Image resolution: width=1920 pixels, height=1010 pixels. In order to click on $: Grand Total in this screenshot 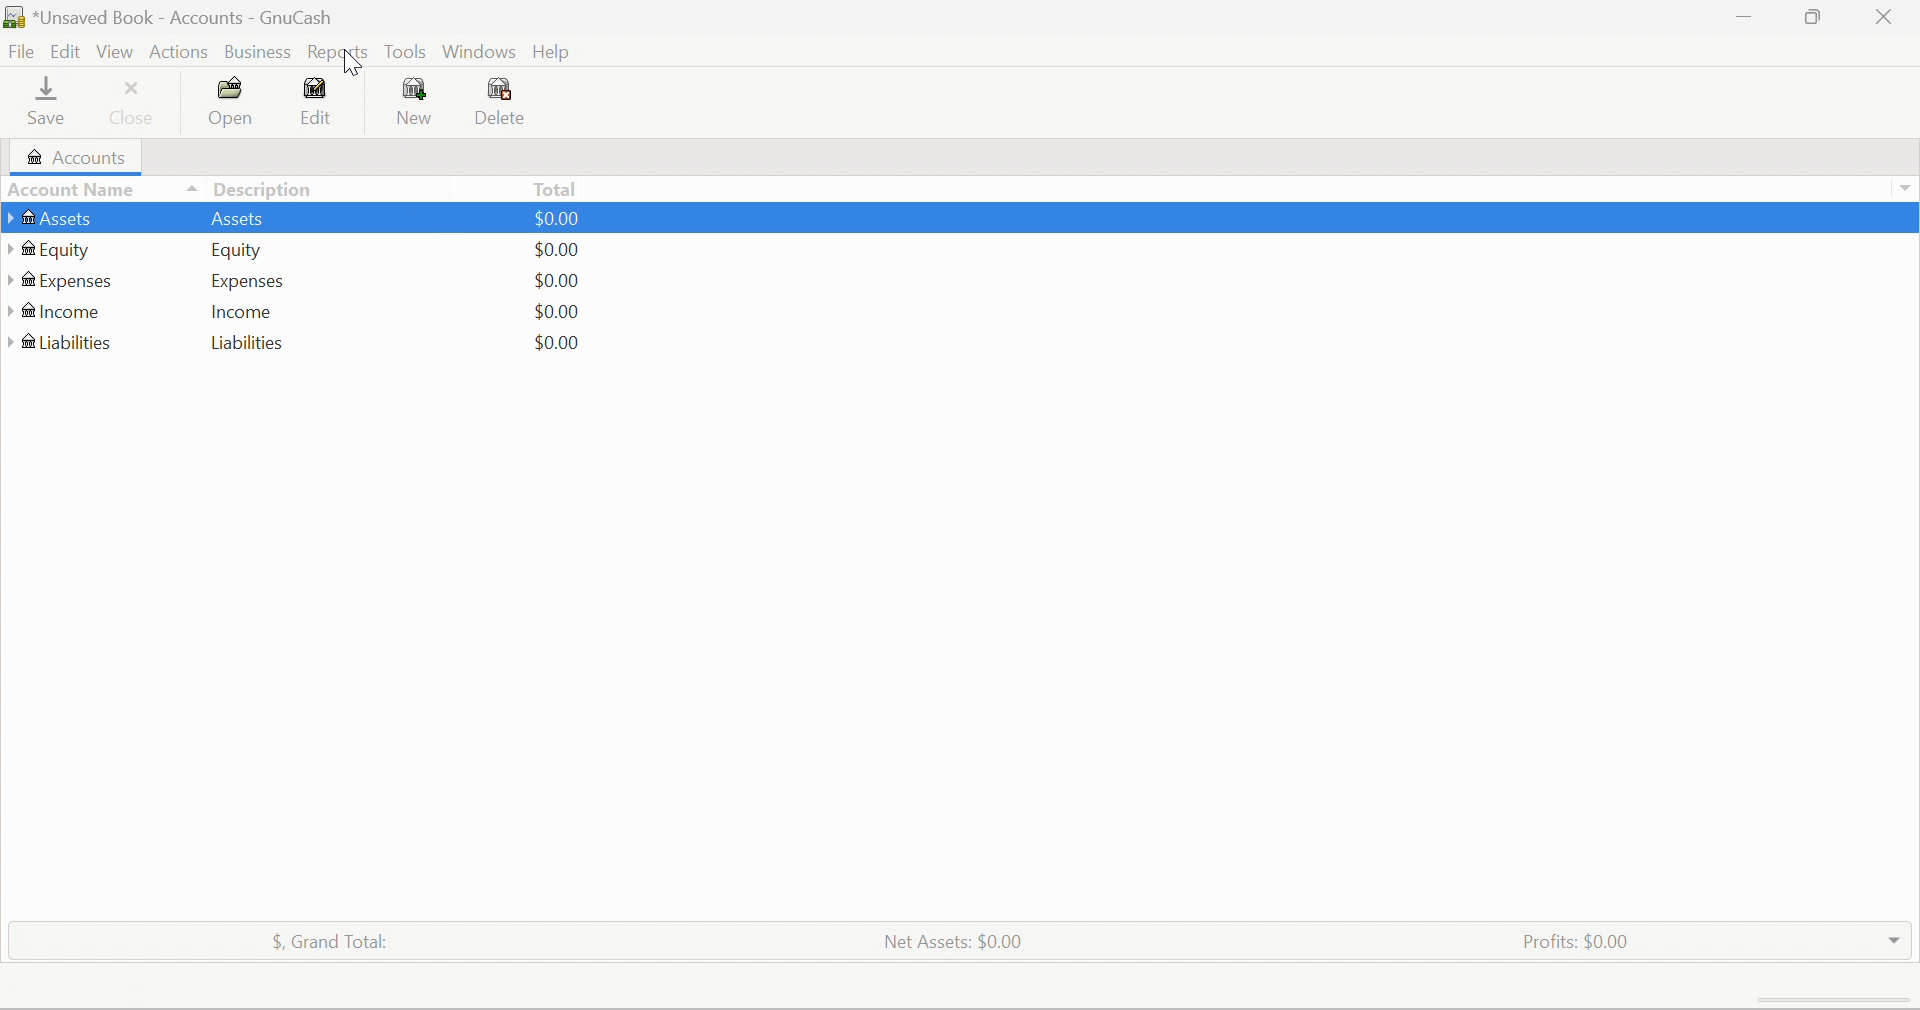, I will do `click(322, 943)`.